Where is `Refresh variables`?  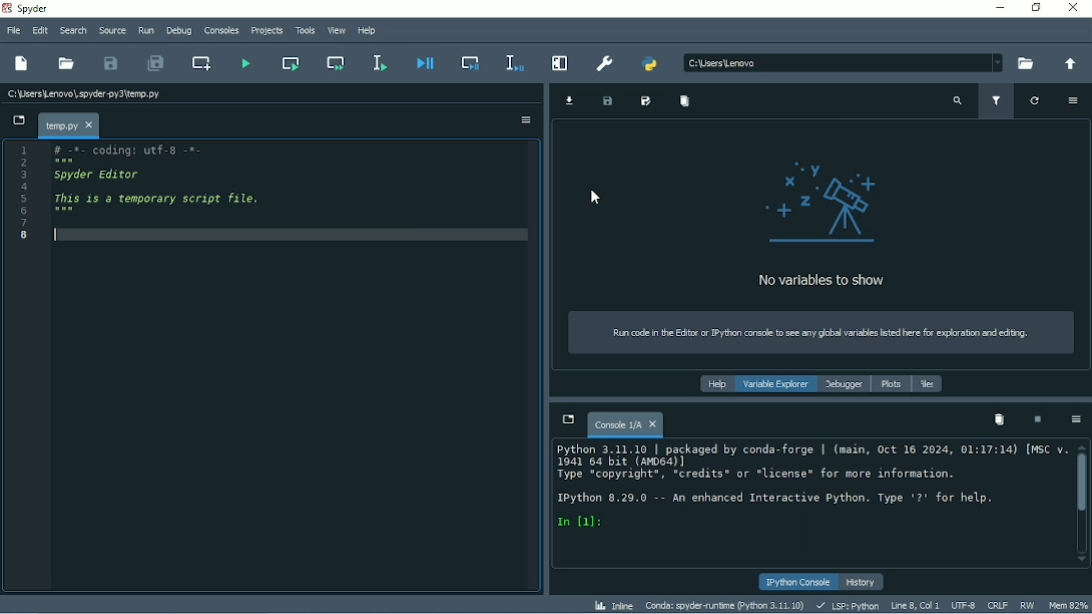 Refresh variables is located at coordinates (1035, 101).